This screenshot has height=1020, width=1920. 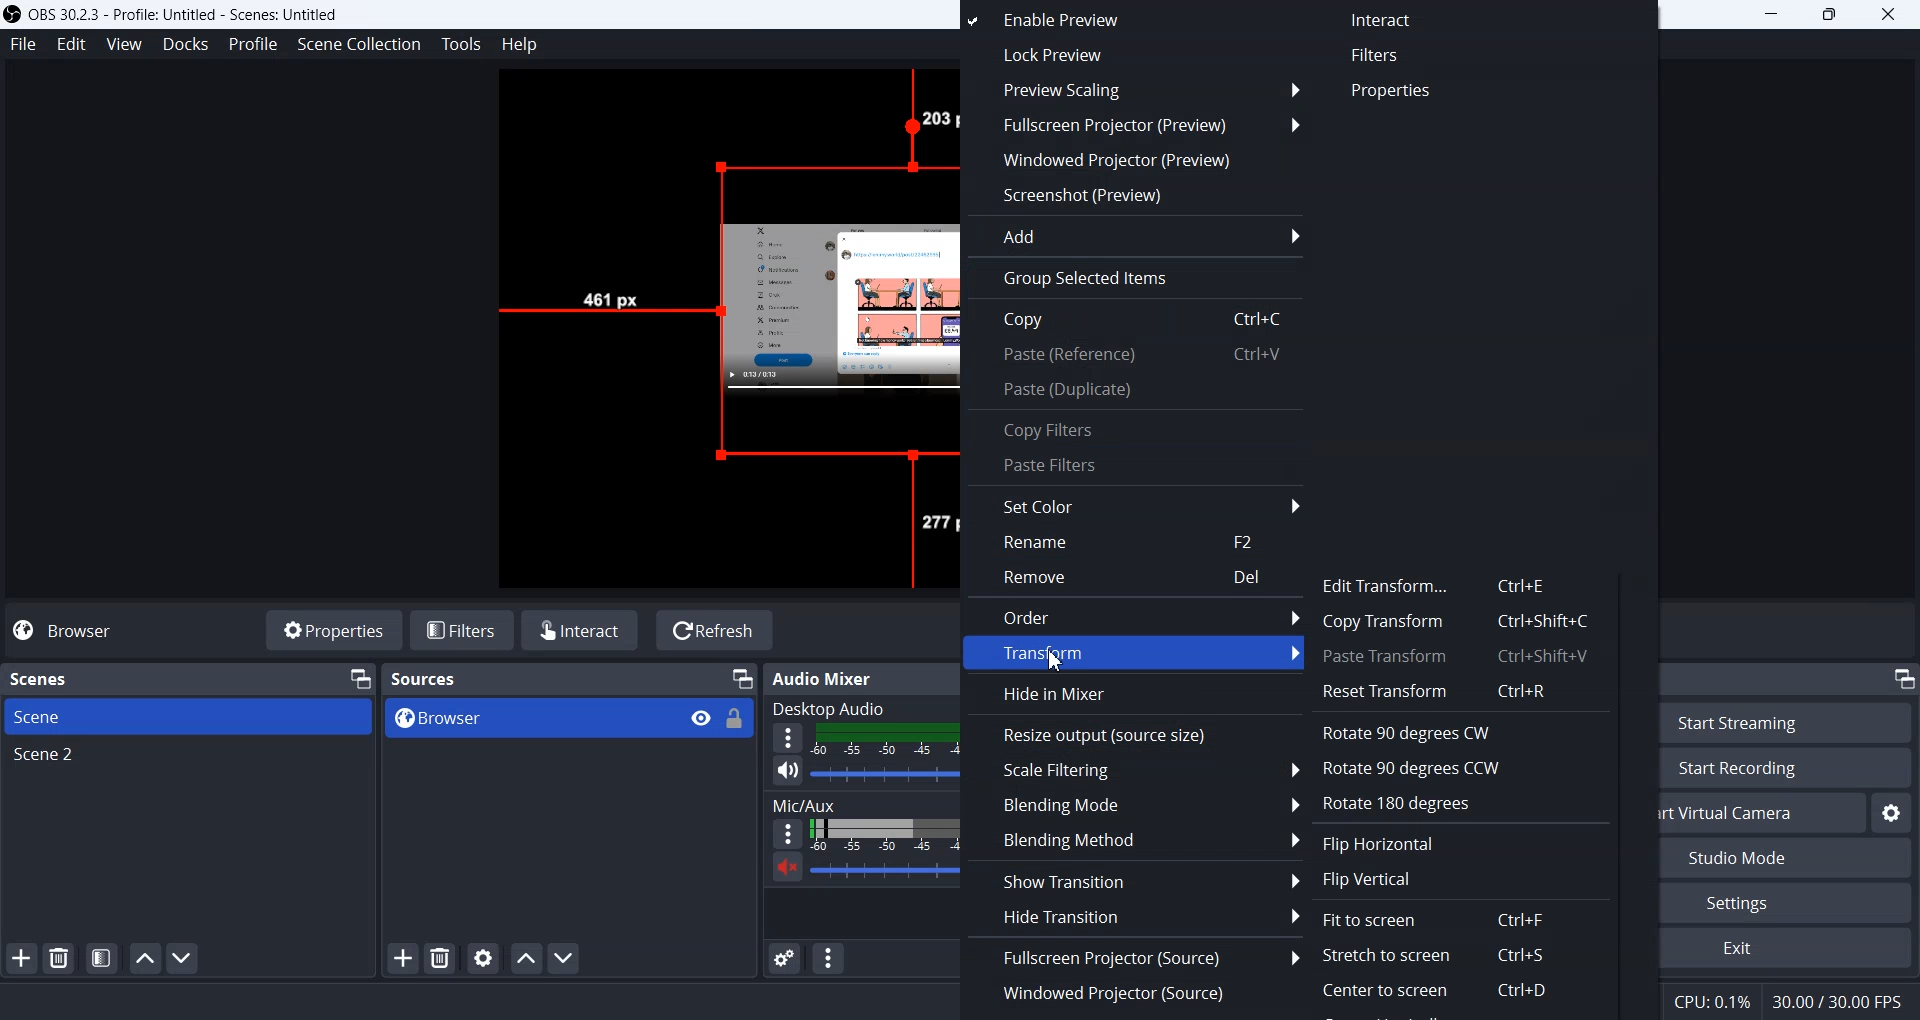 I want to click on Windowed Projector(Sources), so click(x=1134, y=997).